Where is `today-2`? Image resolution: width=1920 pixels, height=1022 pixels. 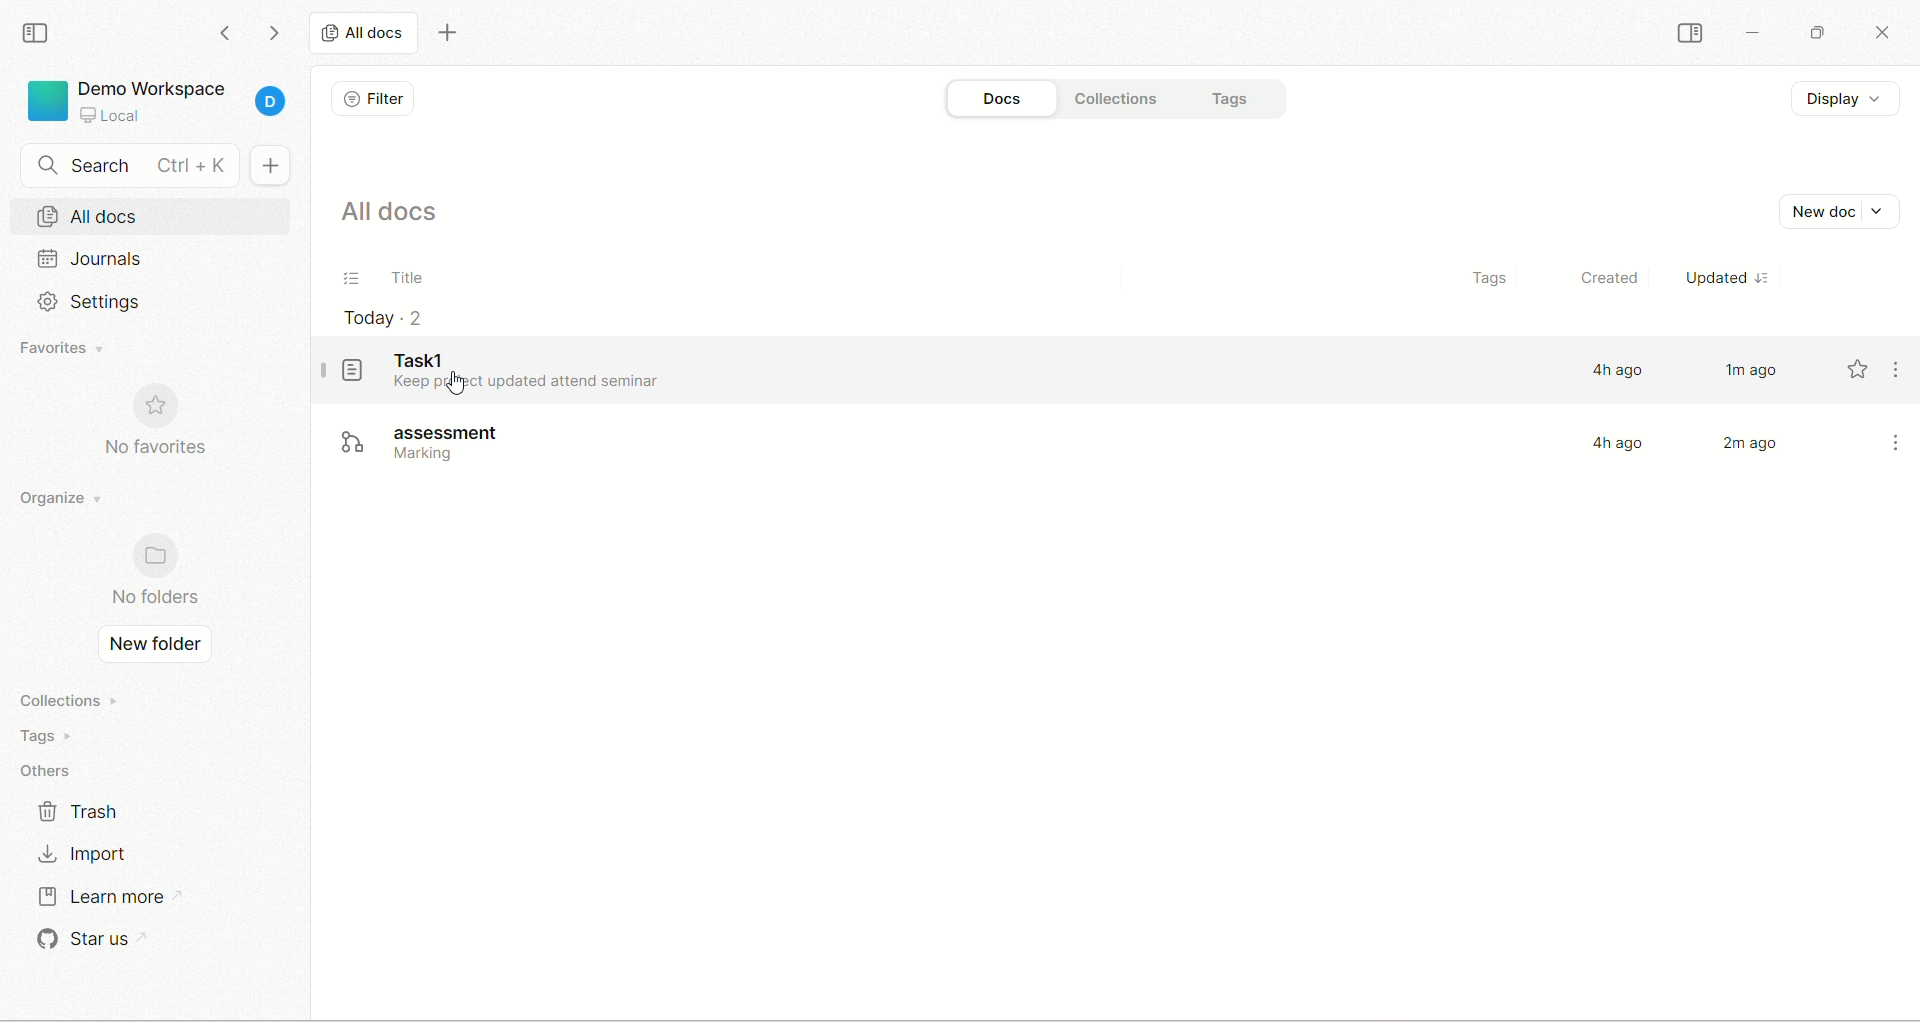
today-2 is located at coordinates (381, 319).